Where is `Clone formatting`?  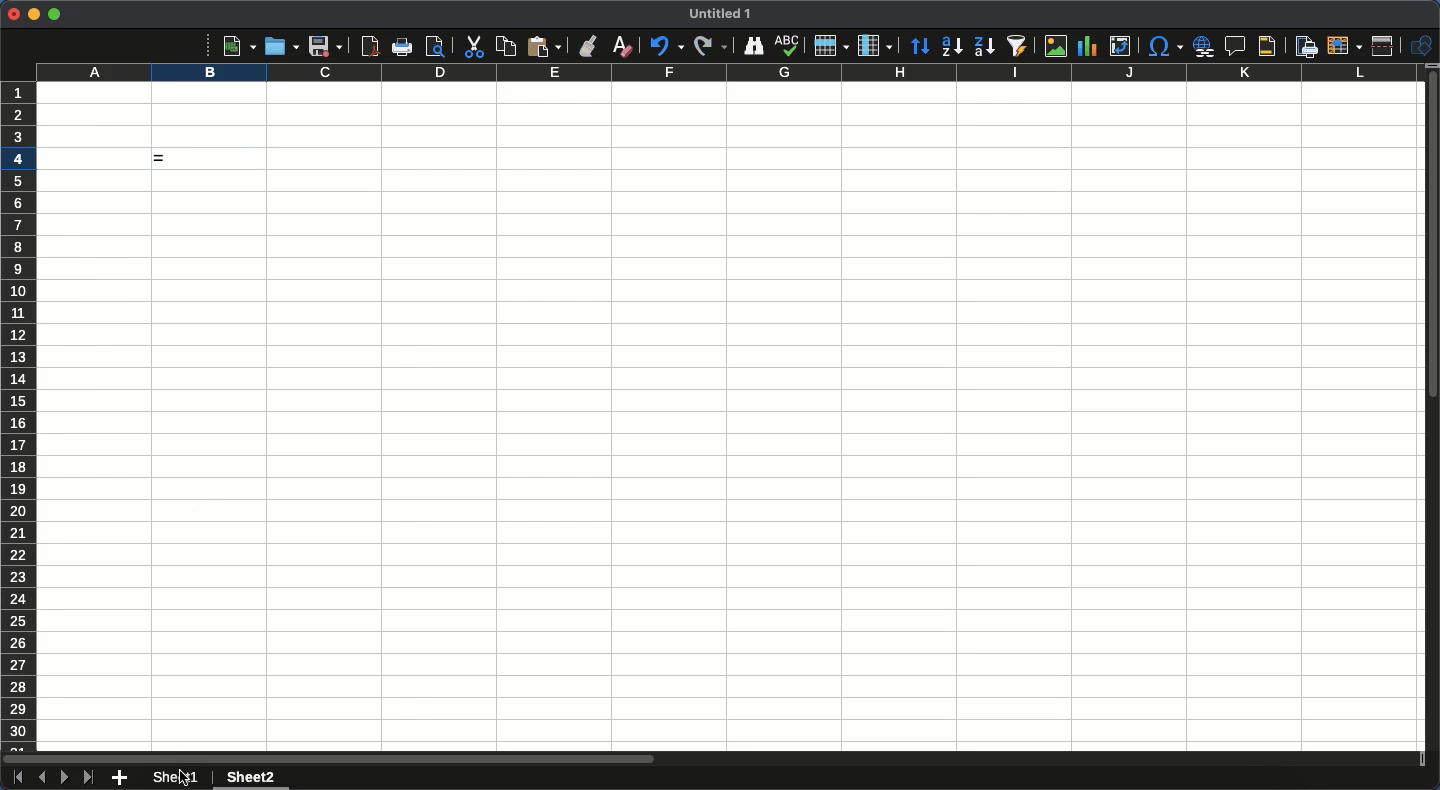 Clone formatting is located at coordinates (589, 46).